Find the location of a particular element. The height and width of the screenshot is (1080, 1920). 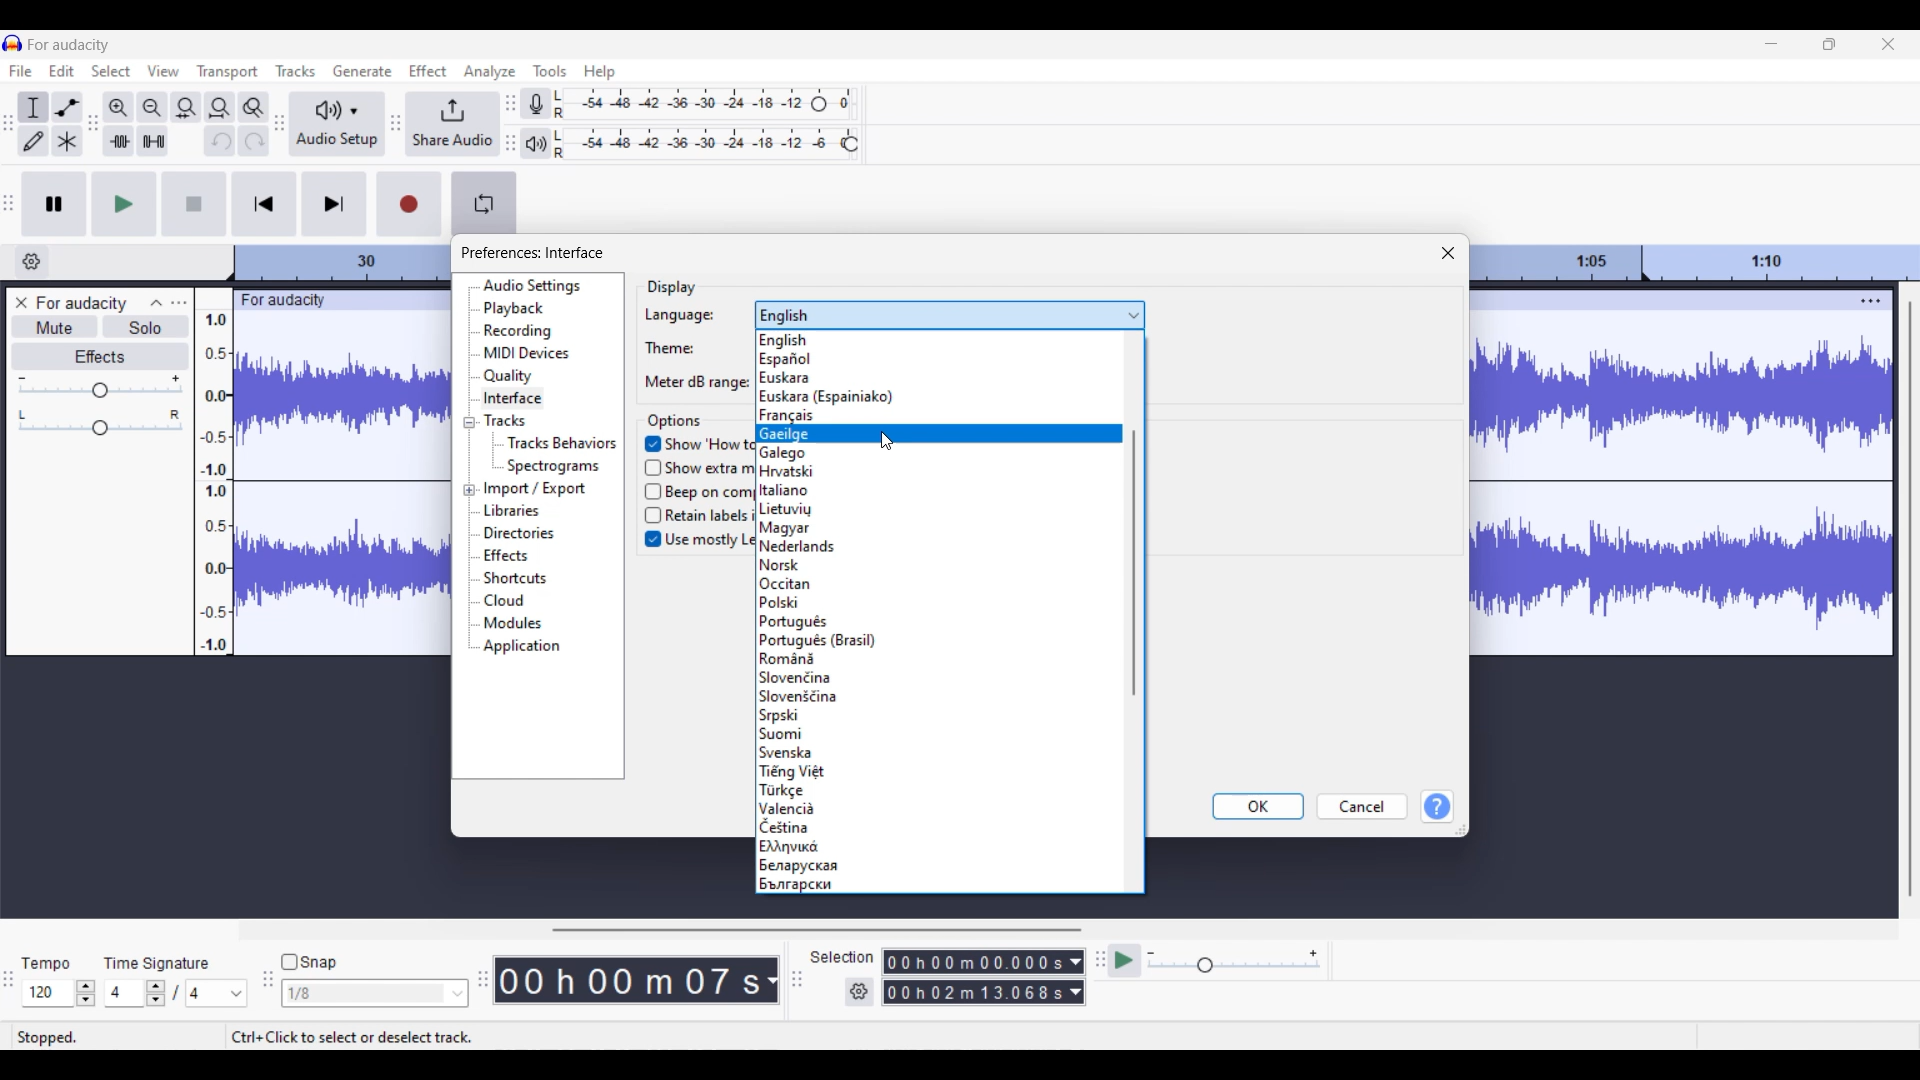

Effects is located at coordinates (505, 555).